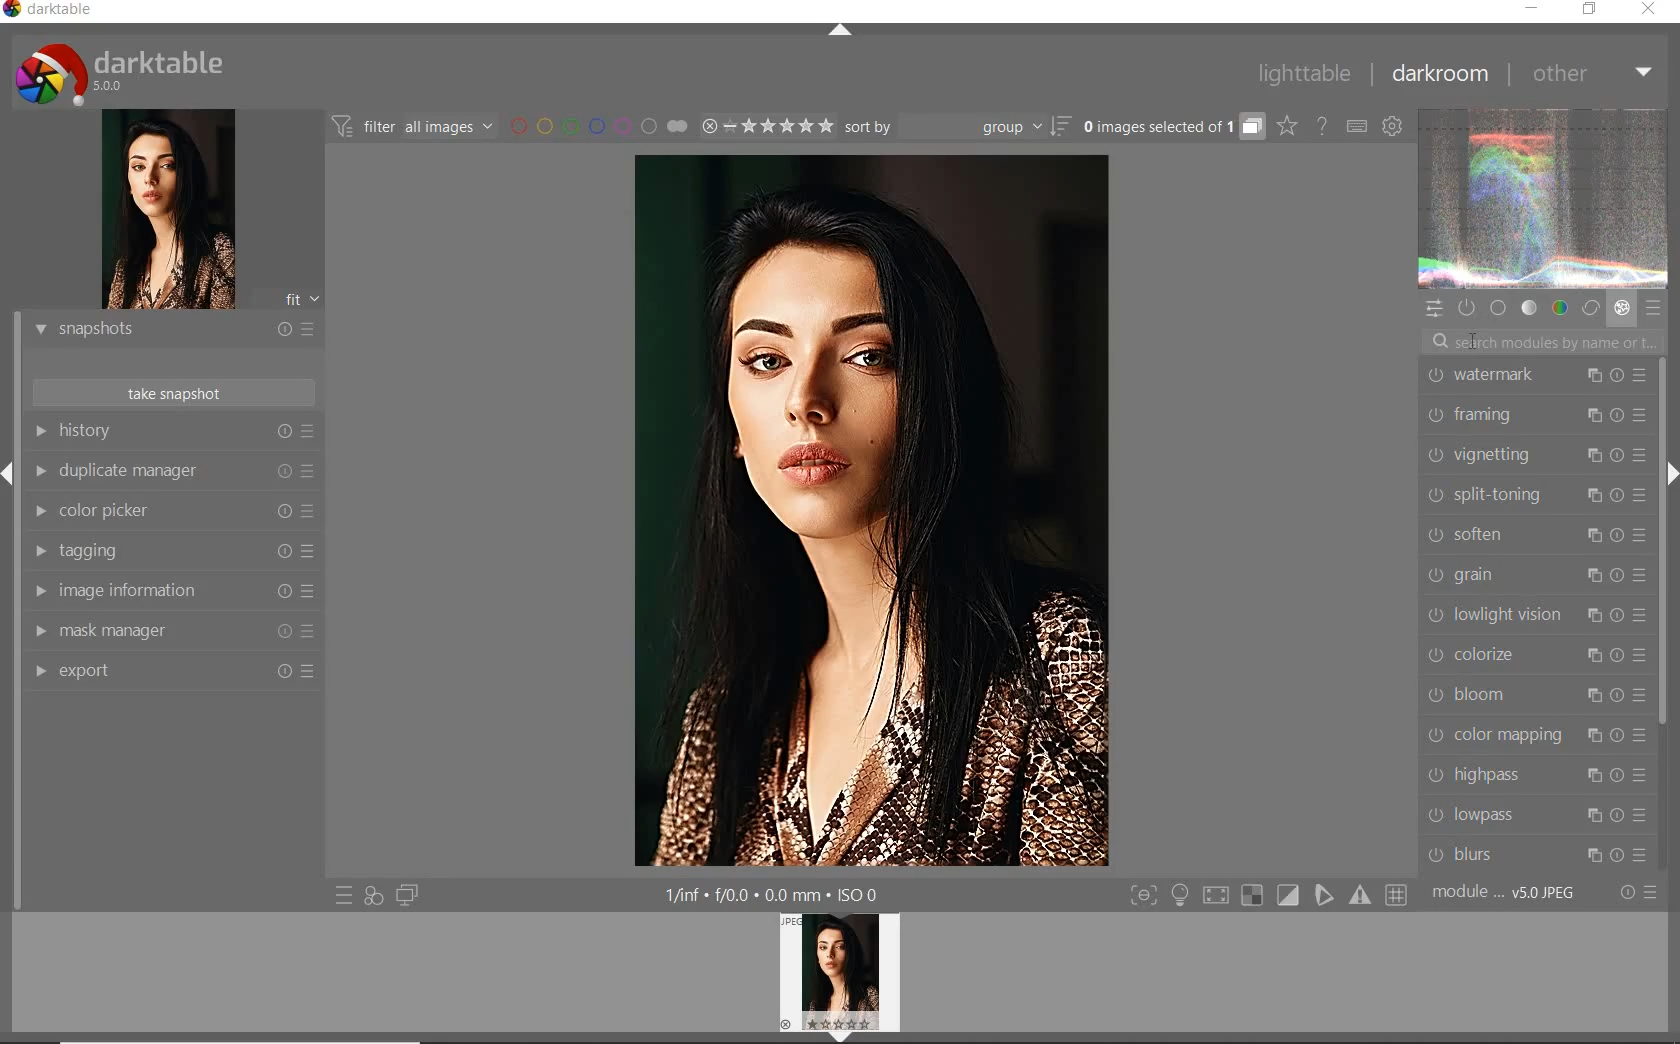  I want to click on COLORIZE, so click(1531, 655).